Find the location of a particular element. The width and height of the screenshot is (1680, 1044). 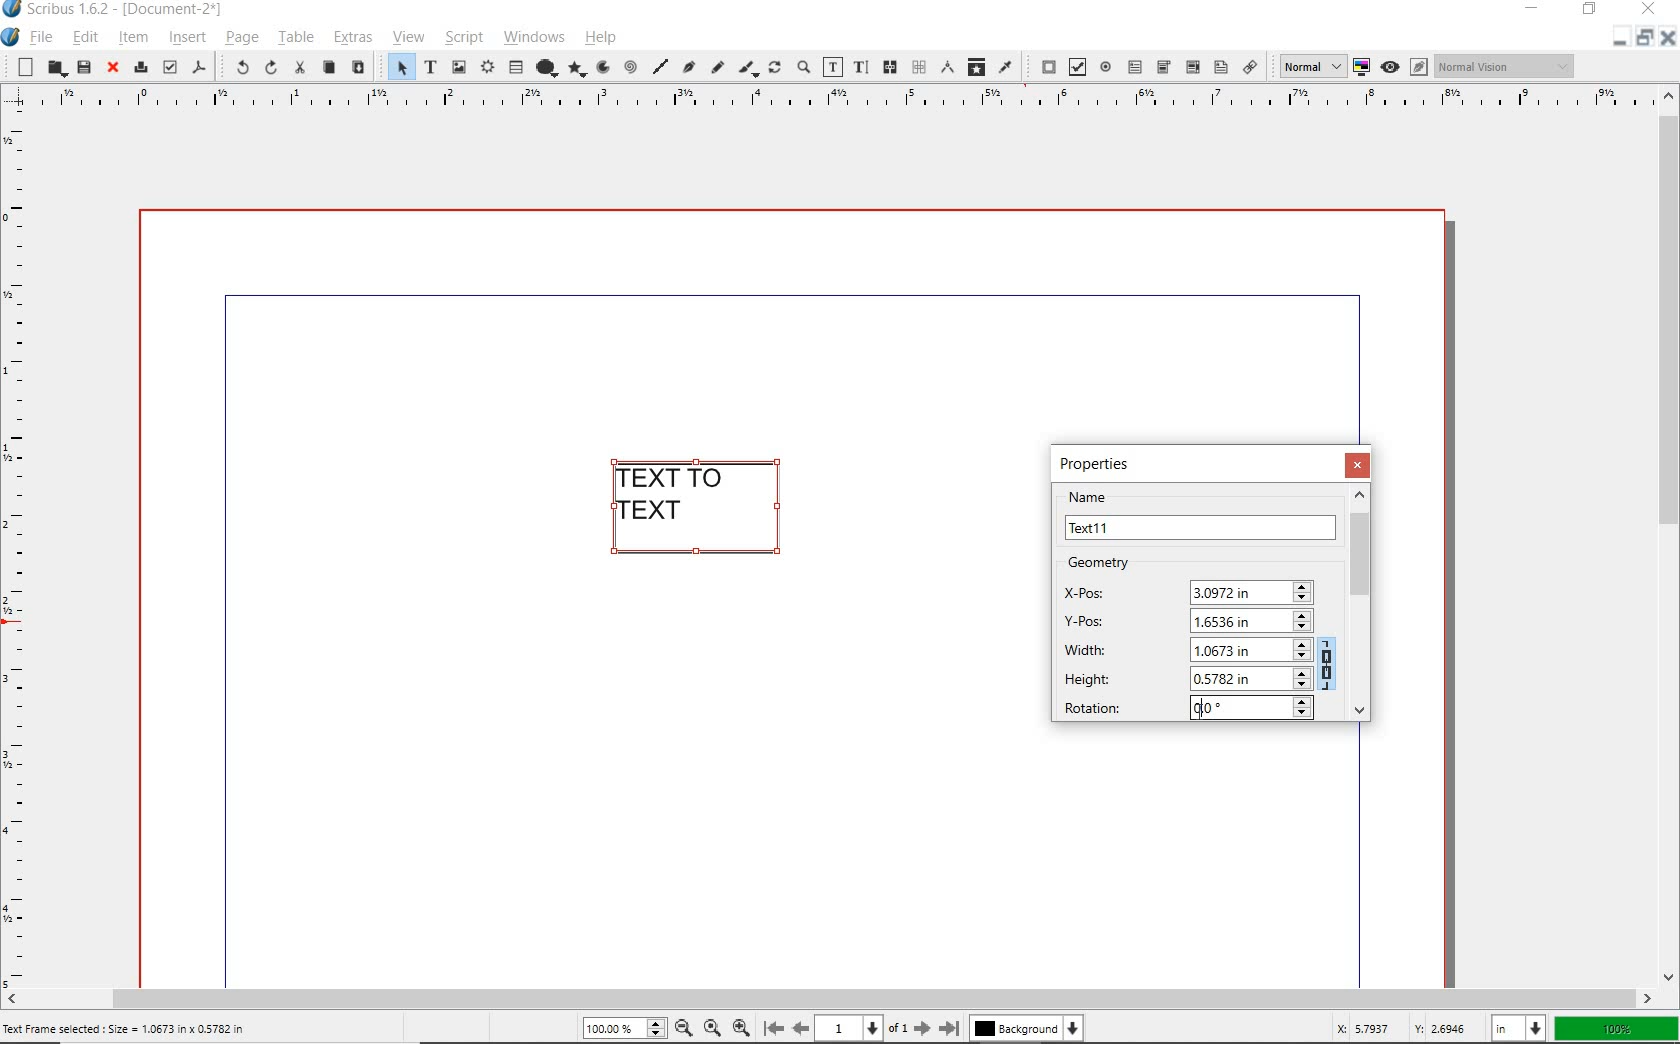

script is located at coordinates (464, 37).